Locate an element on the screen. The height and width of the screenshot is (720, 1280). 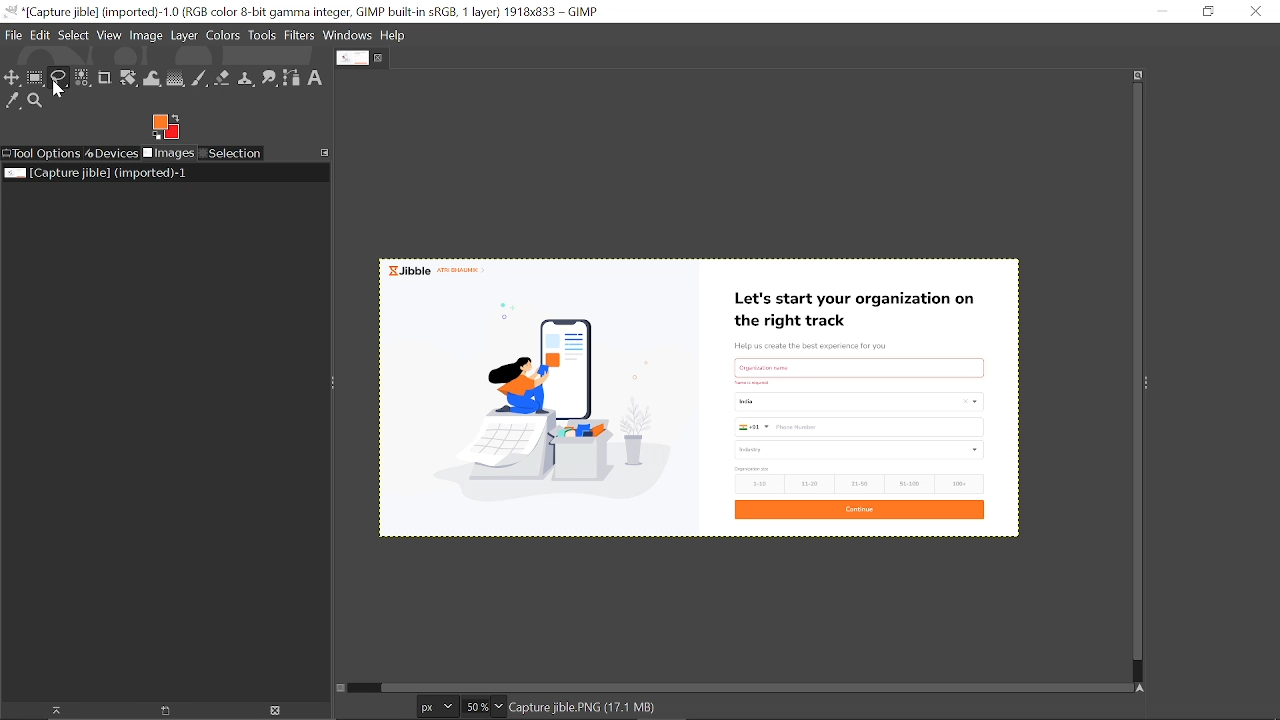
Color picker tool is located at coordinates (13, 102).